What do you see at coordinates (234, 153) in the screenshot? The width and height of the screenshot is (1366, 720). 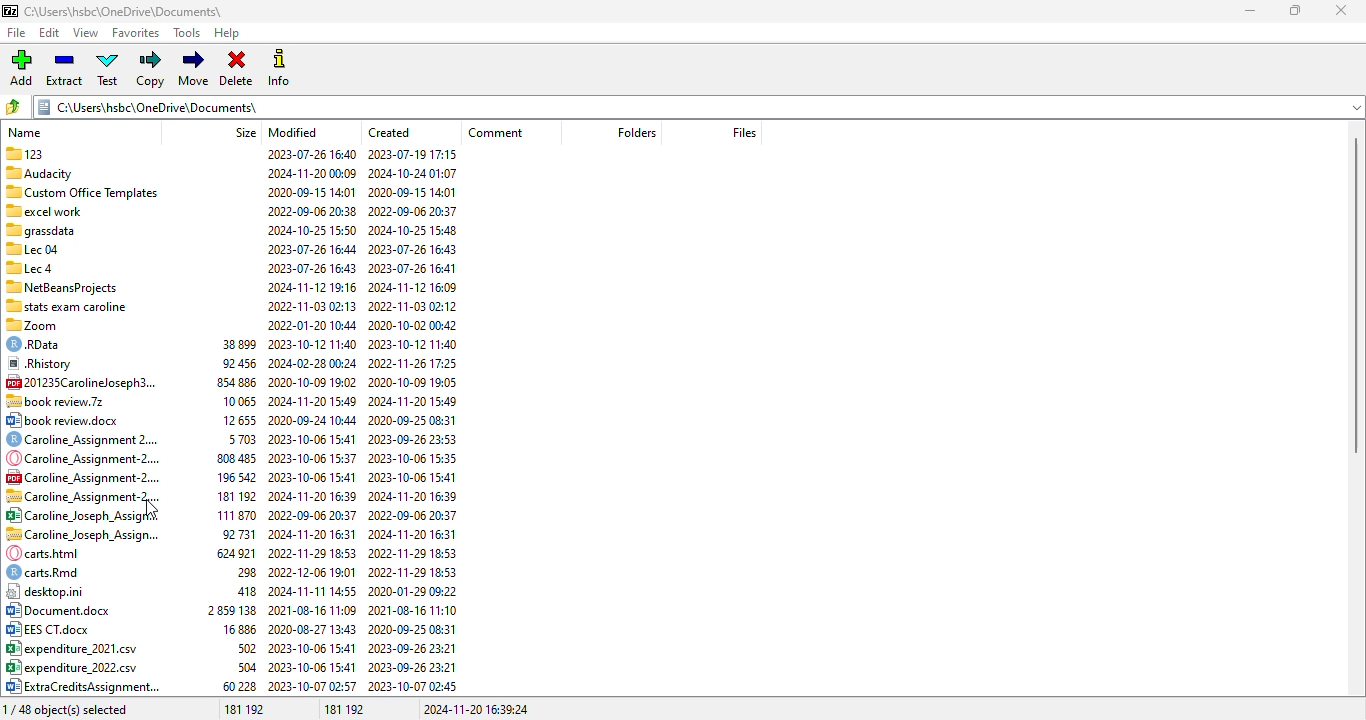 I see `123` at bounding box center [234, 153].